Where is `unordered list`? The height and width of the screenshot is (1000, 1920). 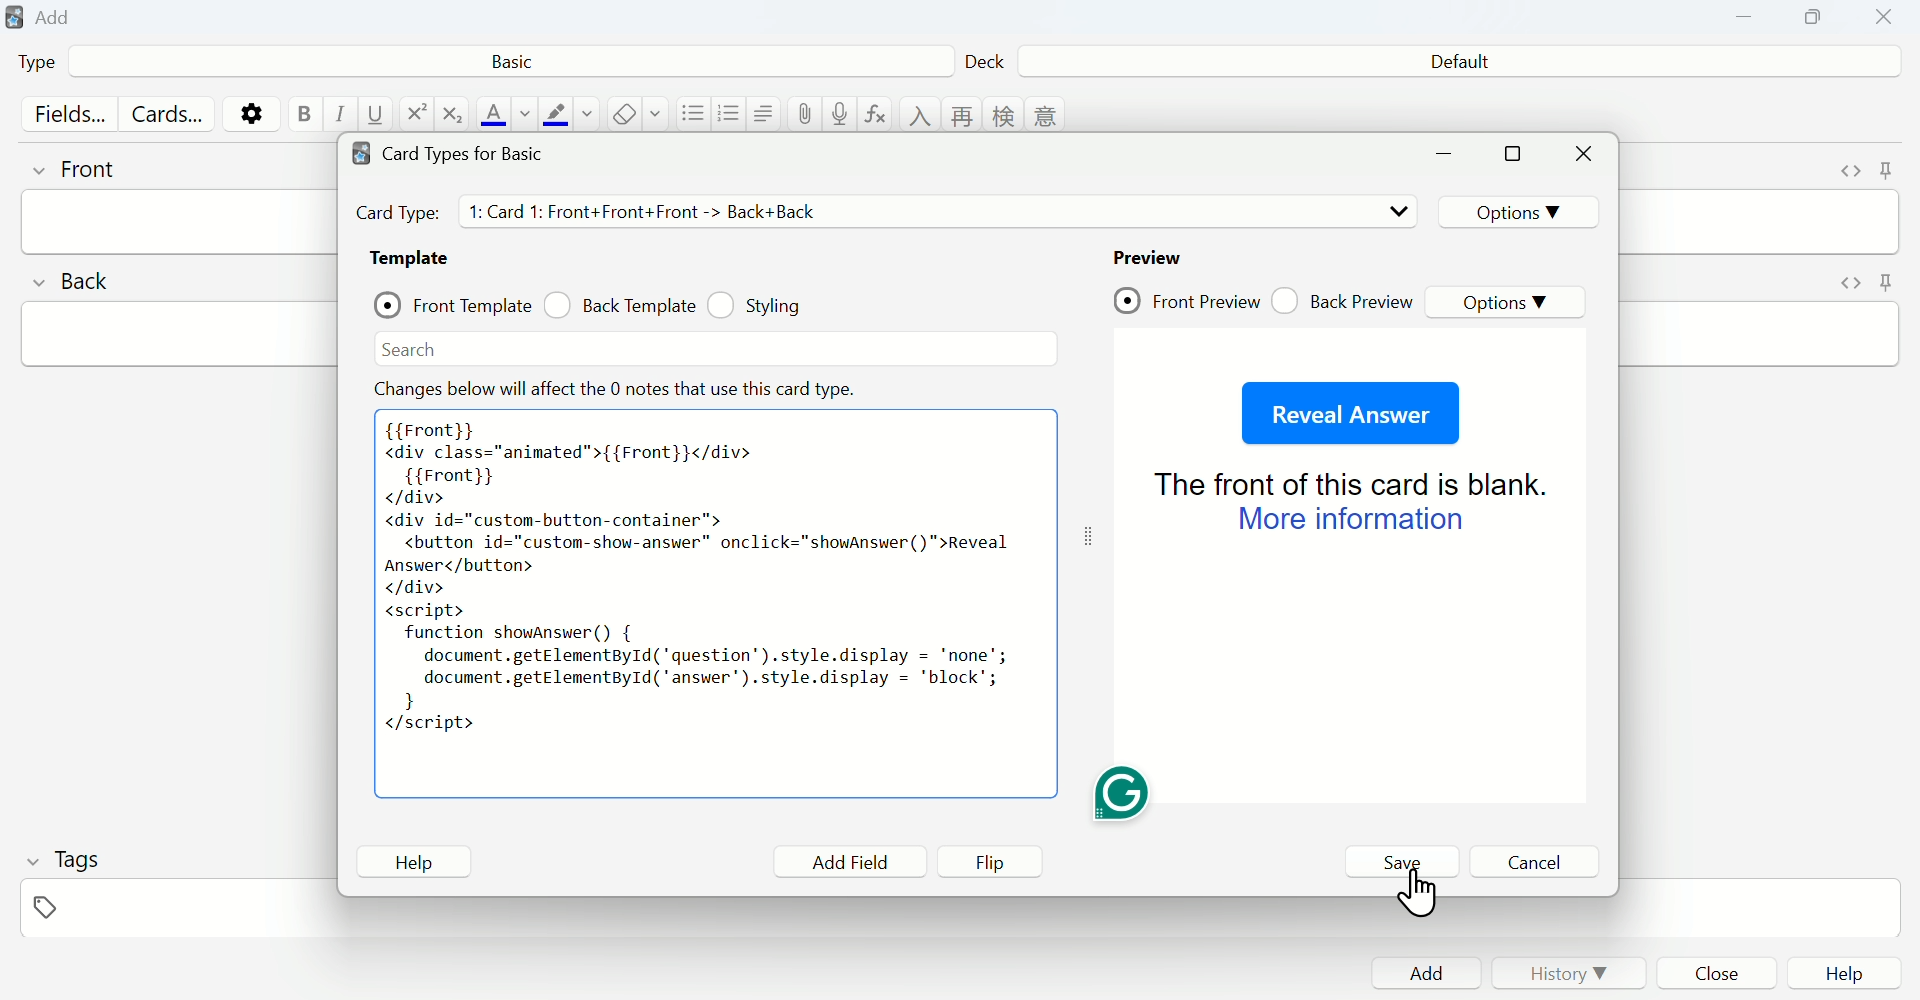
unordered list is located at coordinates (692, 114).